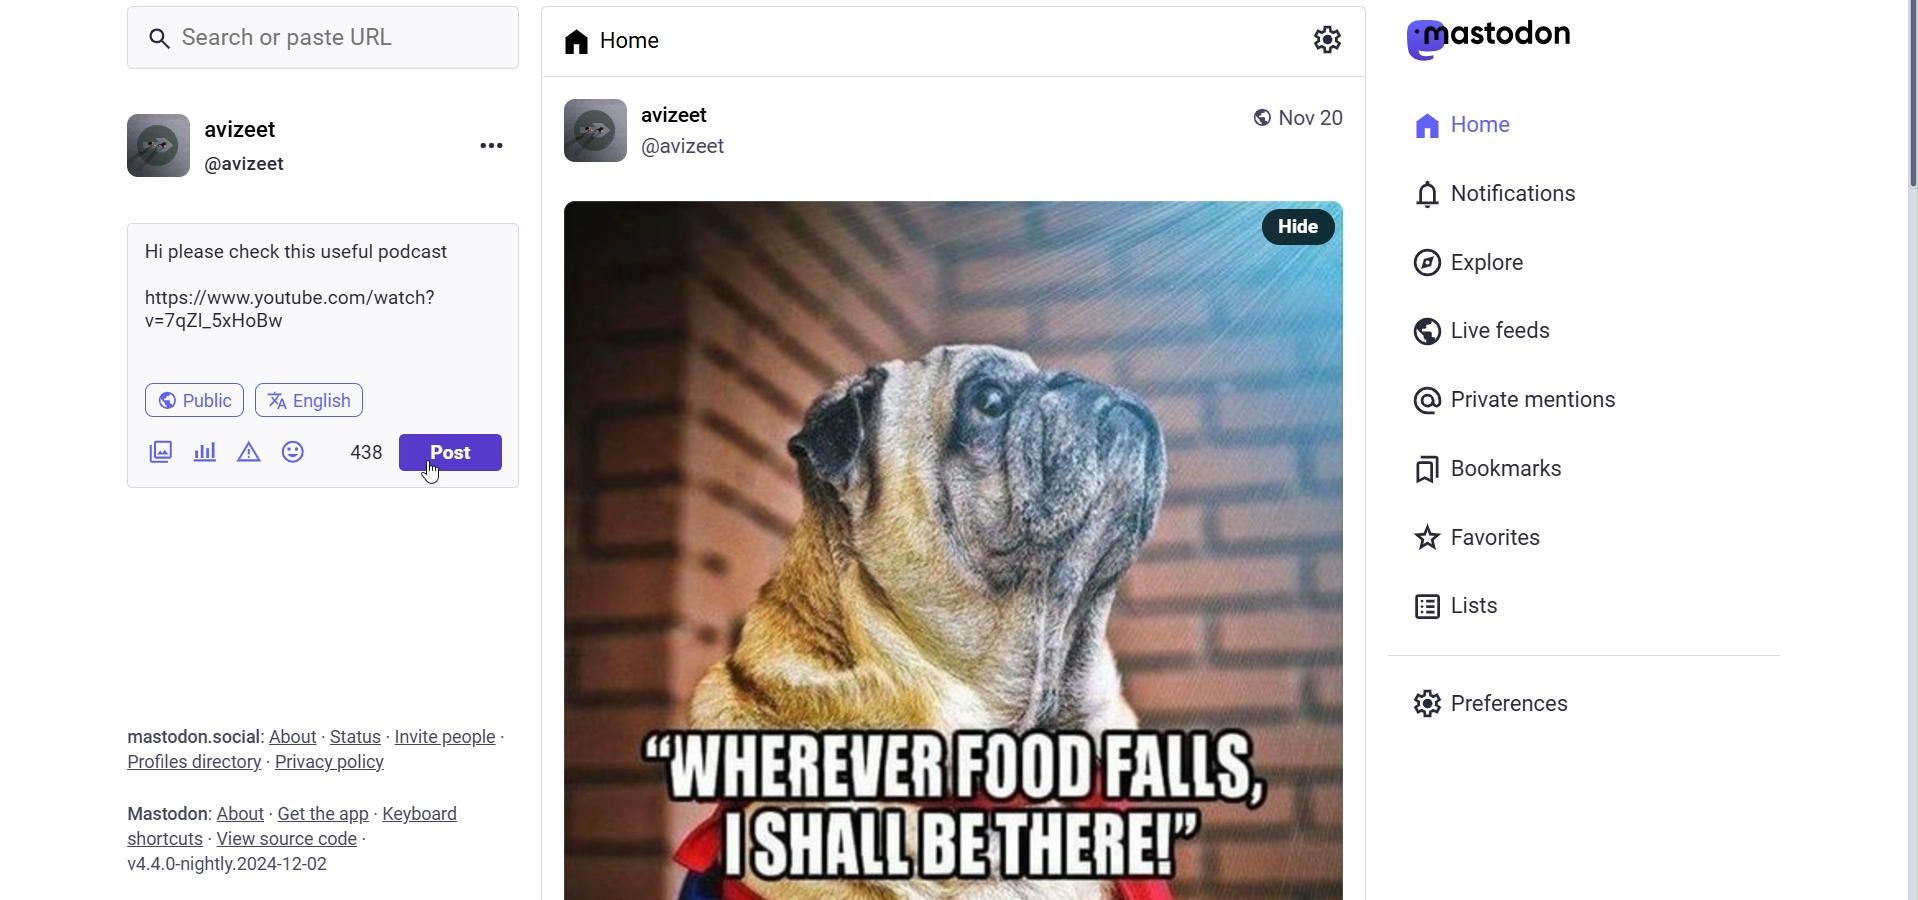  I want to click on status, so click(356, 734).